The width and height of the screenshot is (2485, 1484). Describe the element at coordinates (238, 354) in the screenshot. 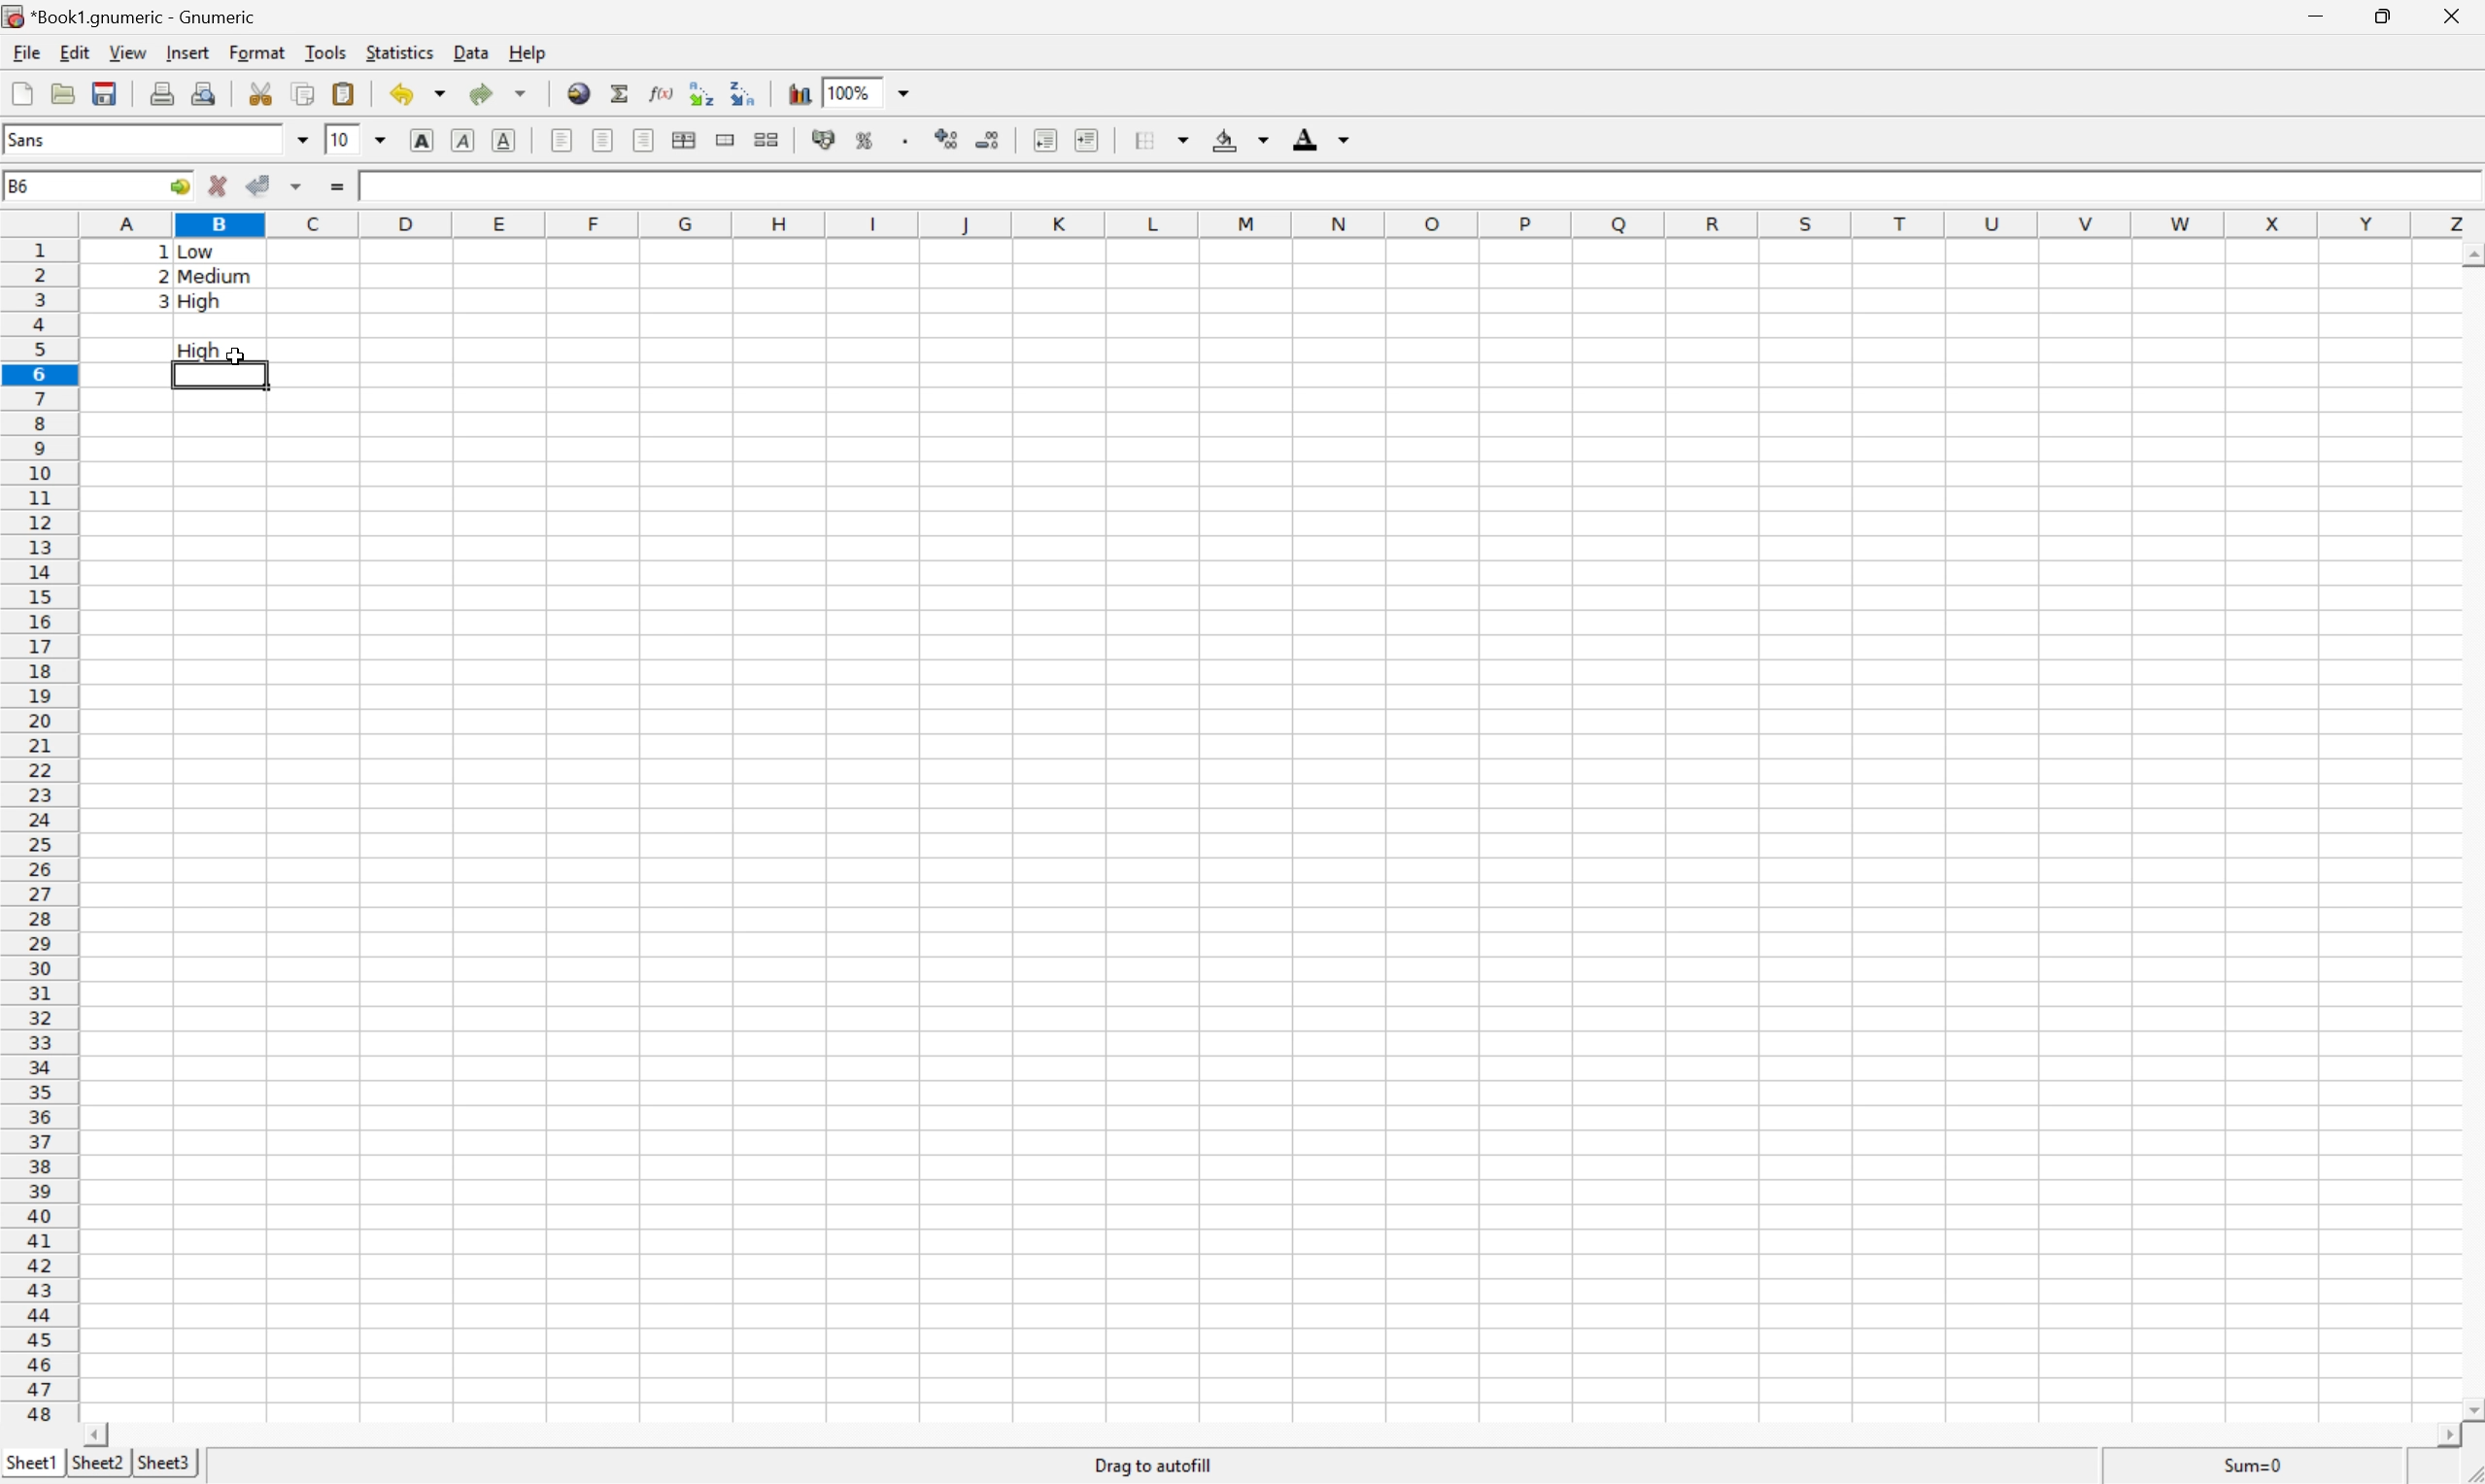

I see `Cursor` at that location.